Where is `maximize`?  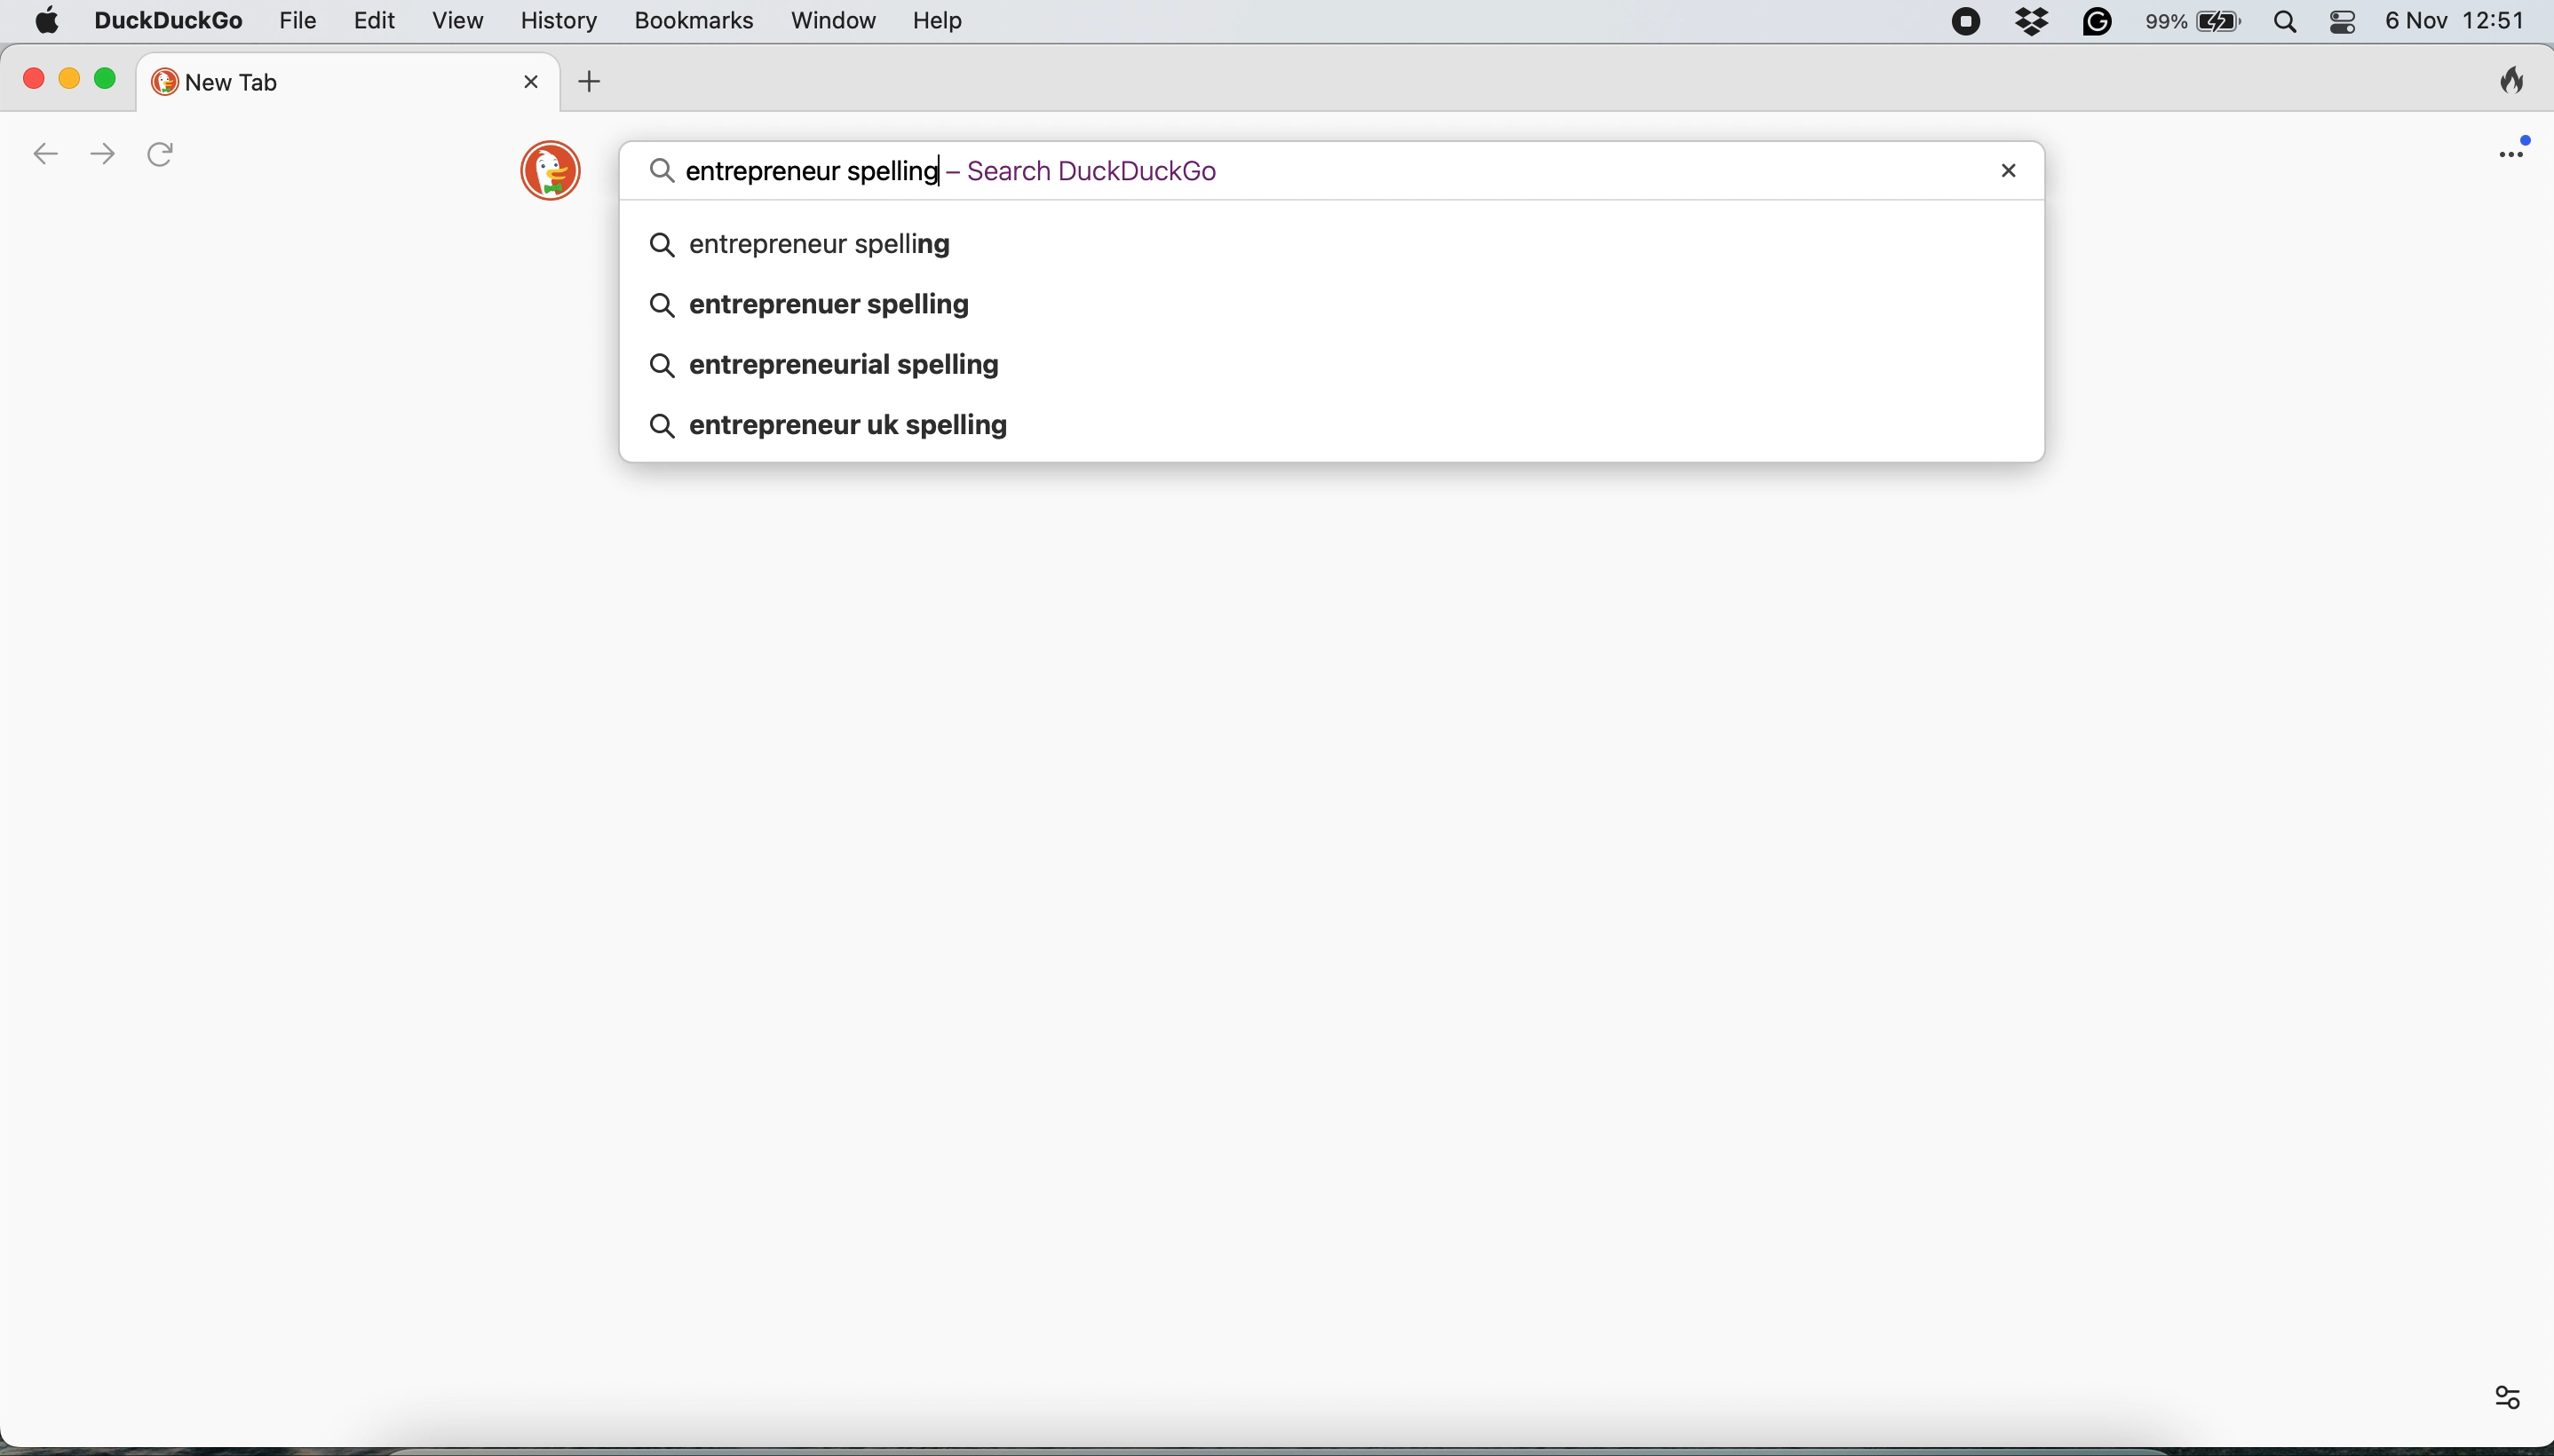
maximize is located at coordinates (112, 78).